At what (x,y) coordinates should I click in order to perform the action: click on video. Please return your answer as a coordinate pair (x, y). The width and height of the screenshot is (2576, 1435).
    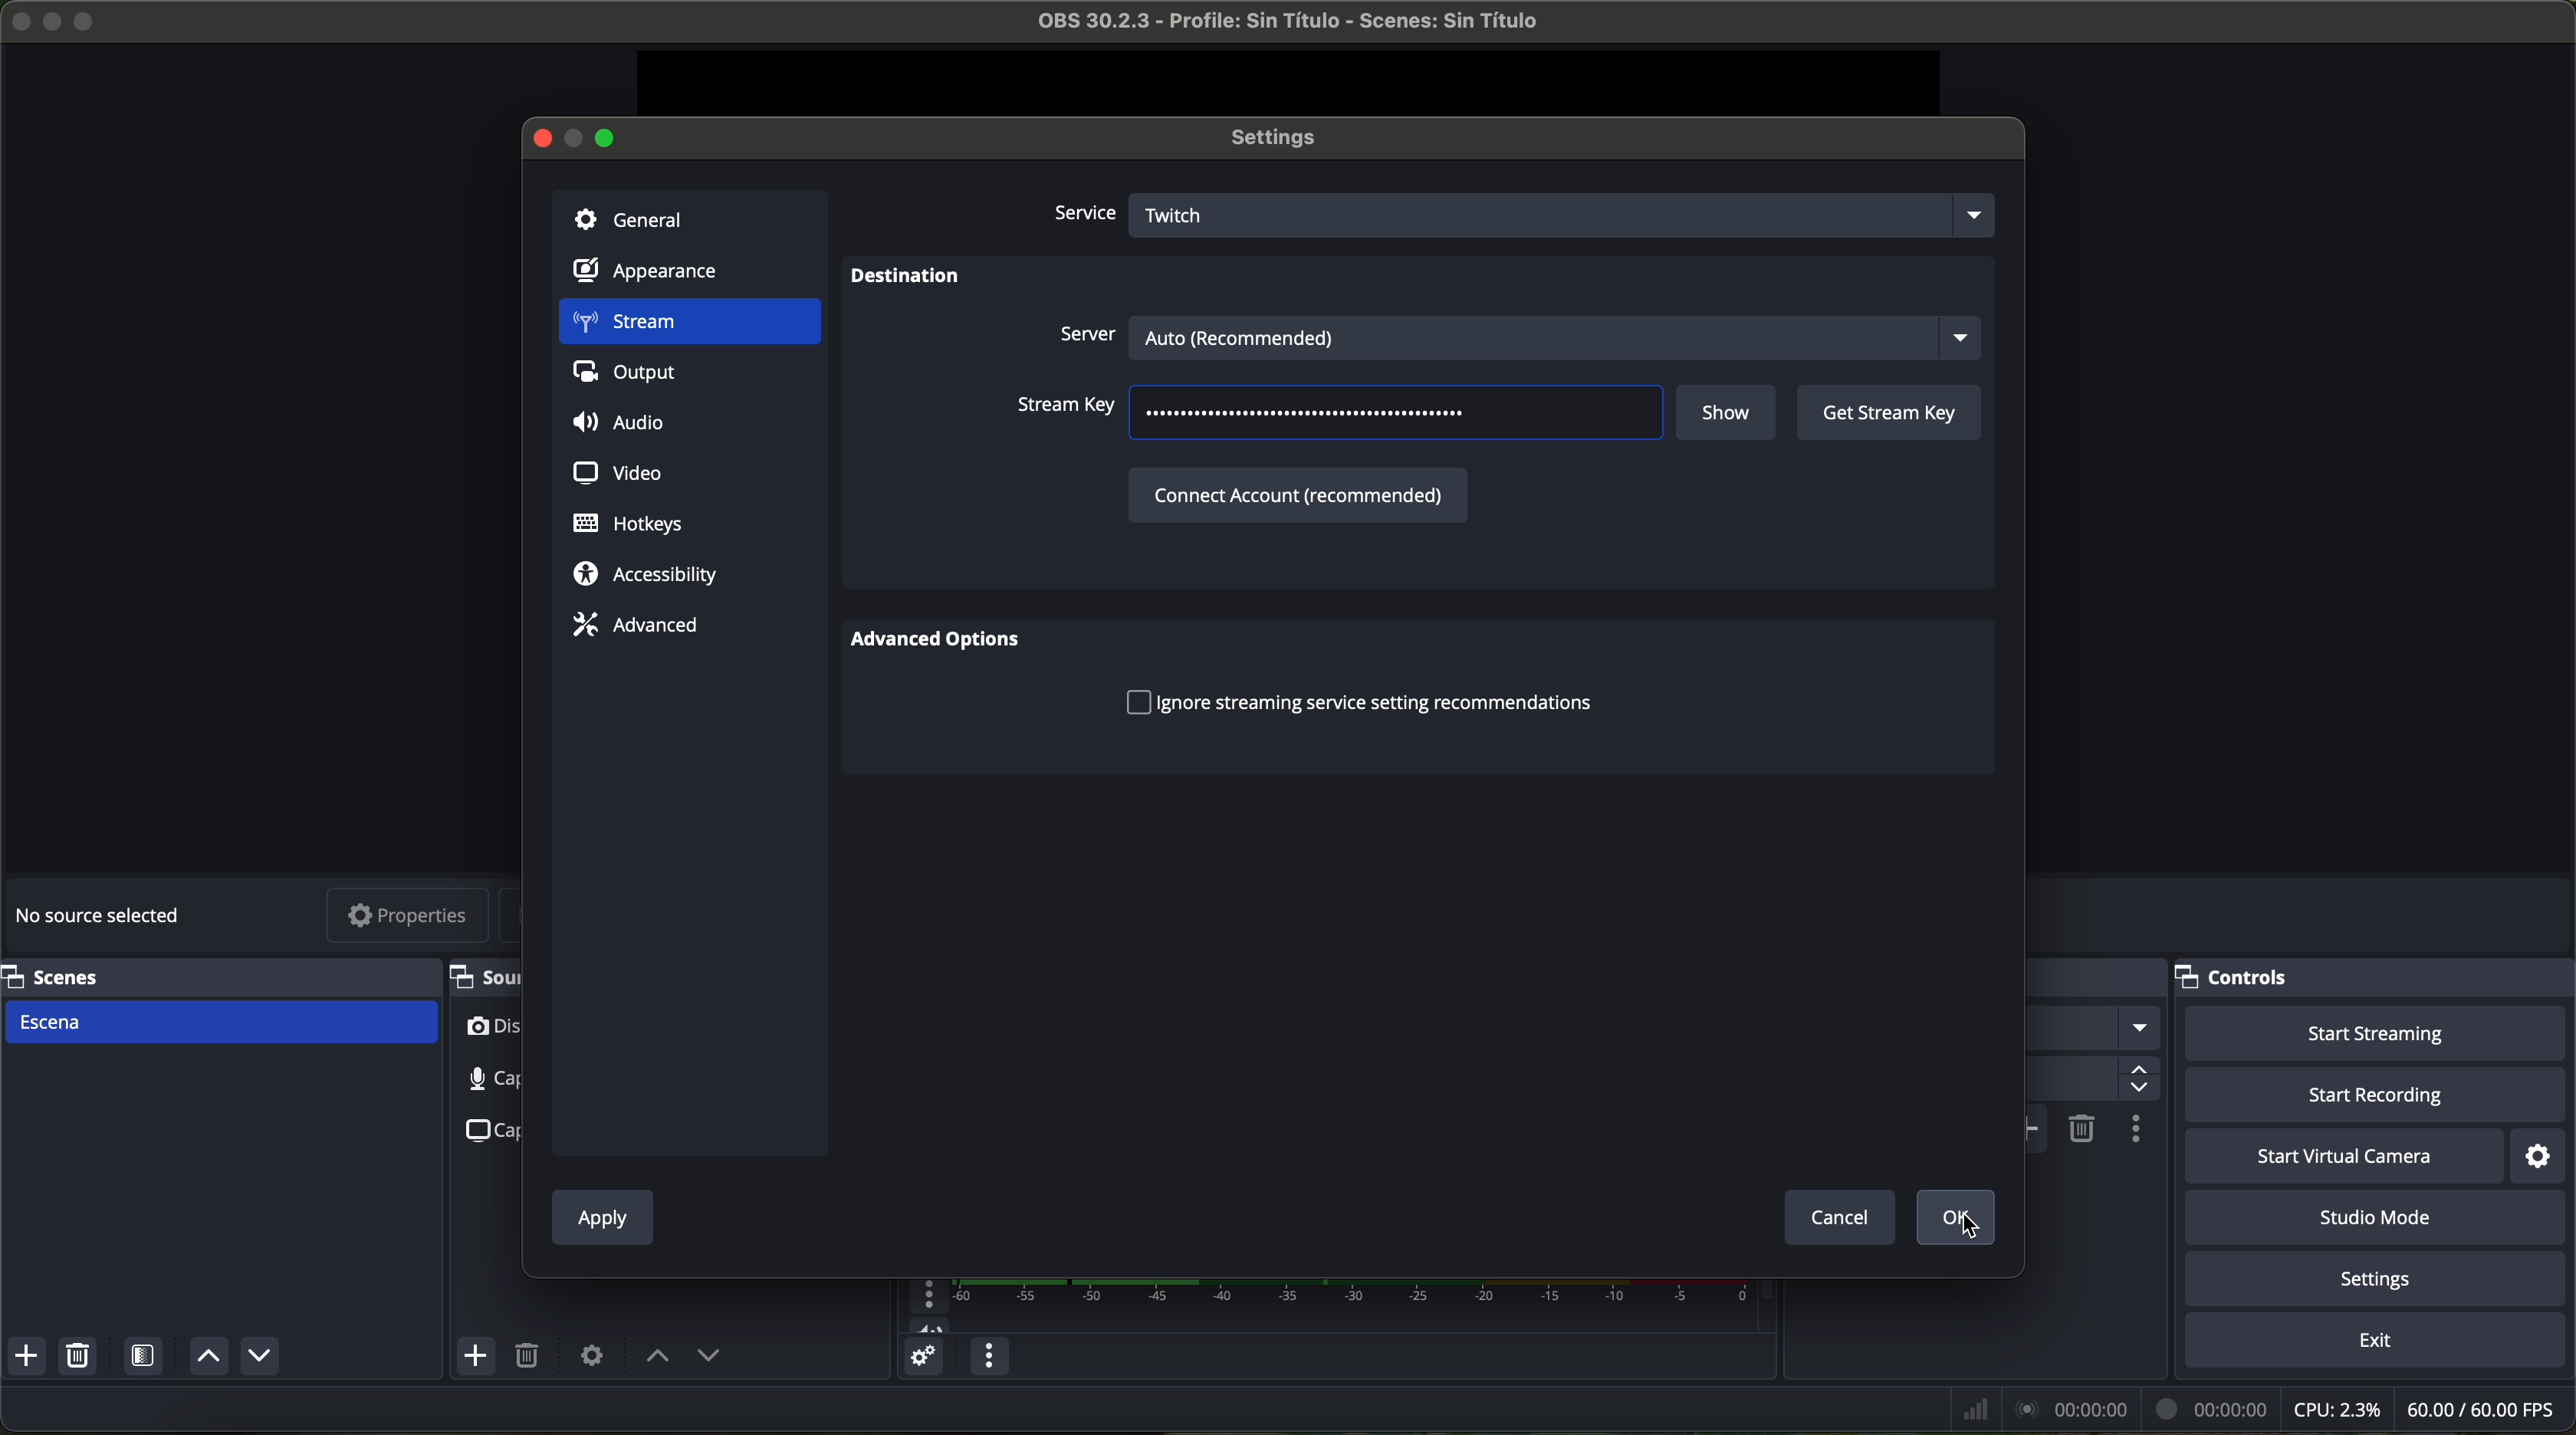
    Looking at the image, I should click on (614, 470).